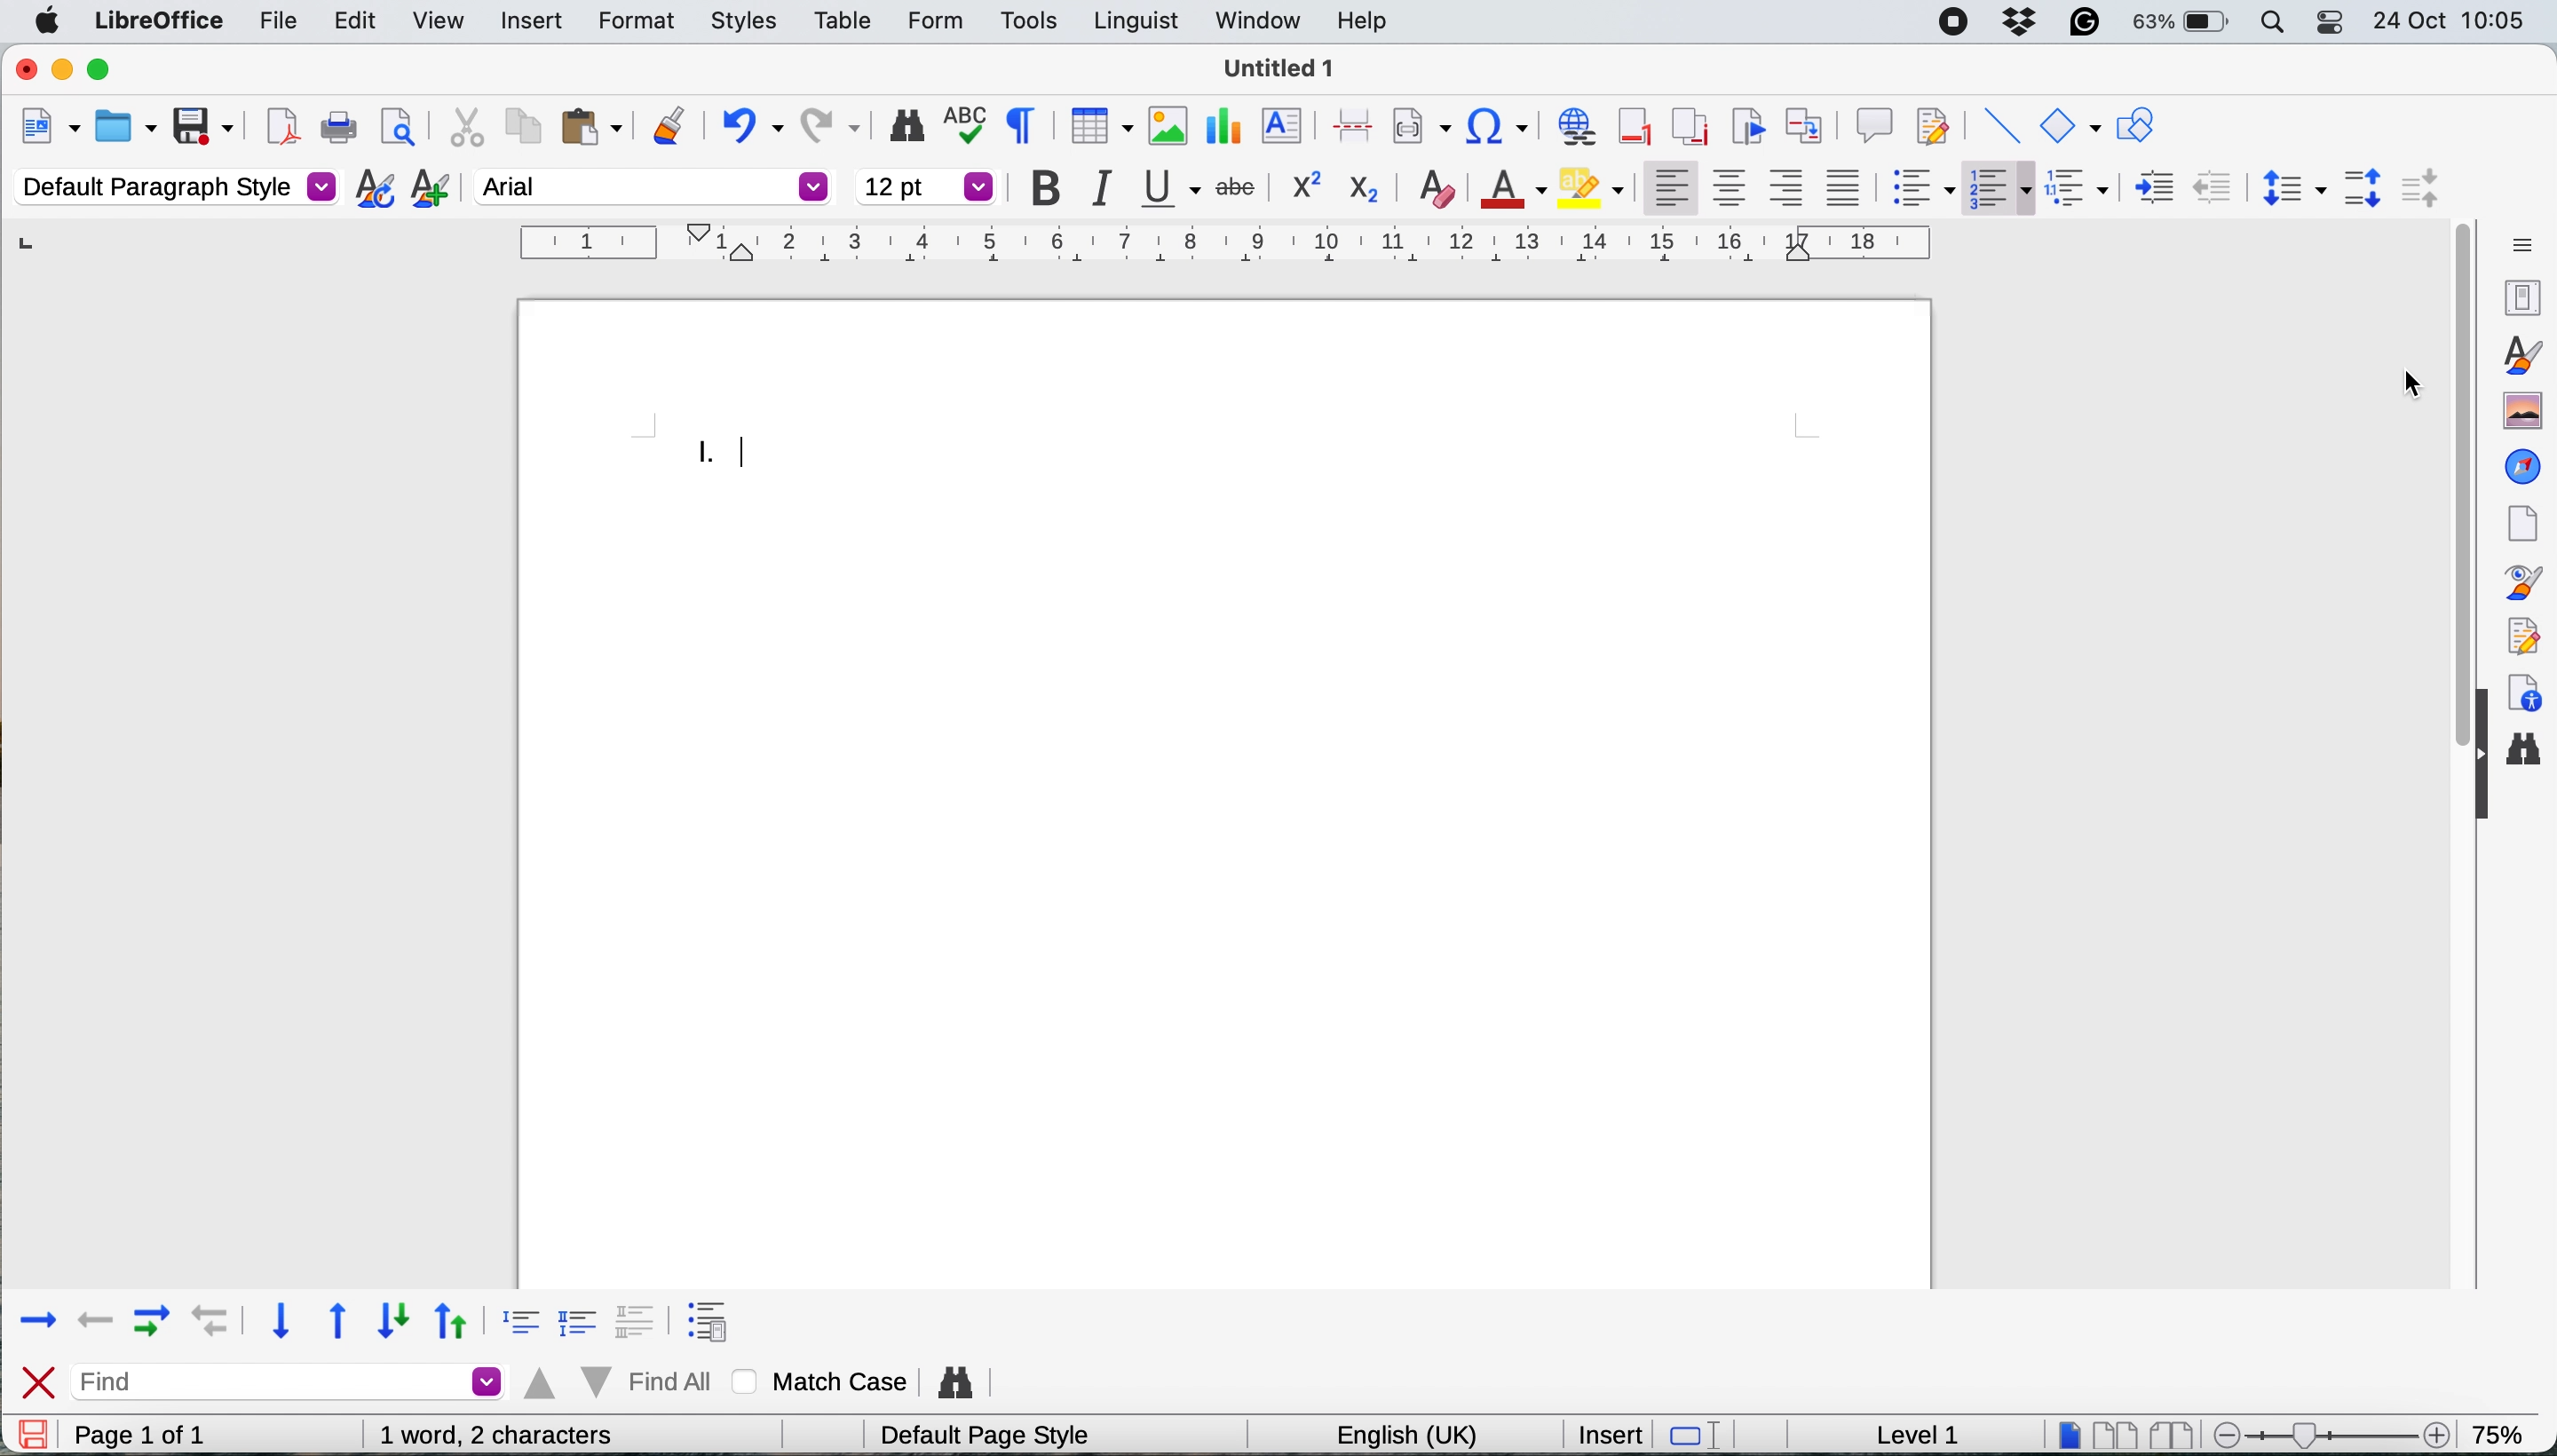 This screenshot has width=2557, height=1456. What do you see at coordinates (2454, 21) in the screenshot?
I see `24-Oct 10:05` at bounding box center [2454, 21].